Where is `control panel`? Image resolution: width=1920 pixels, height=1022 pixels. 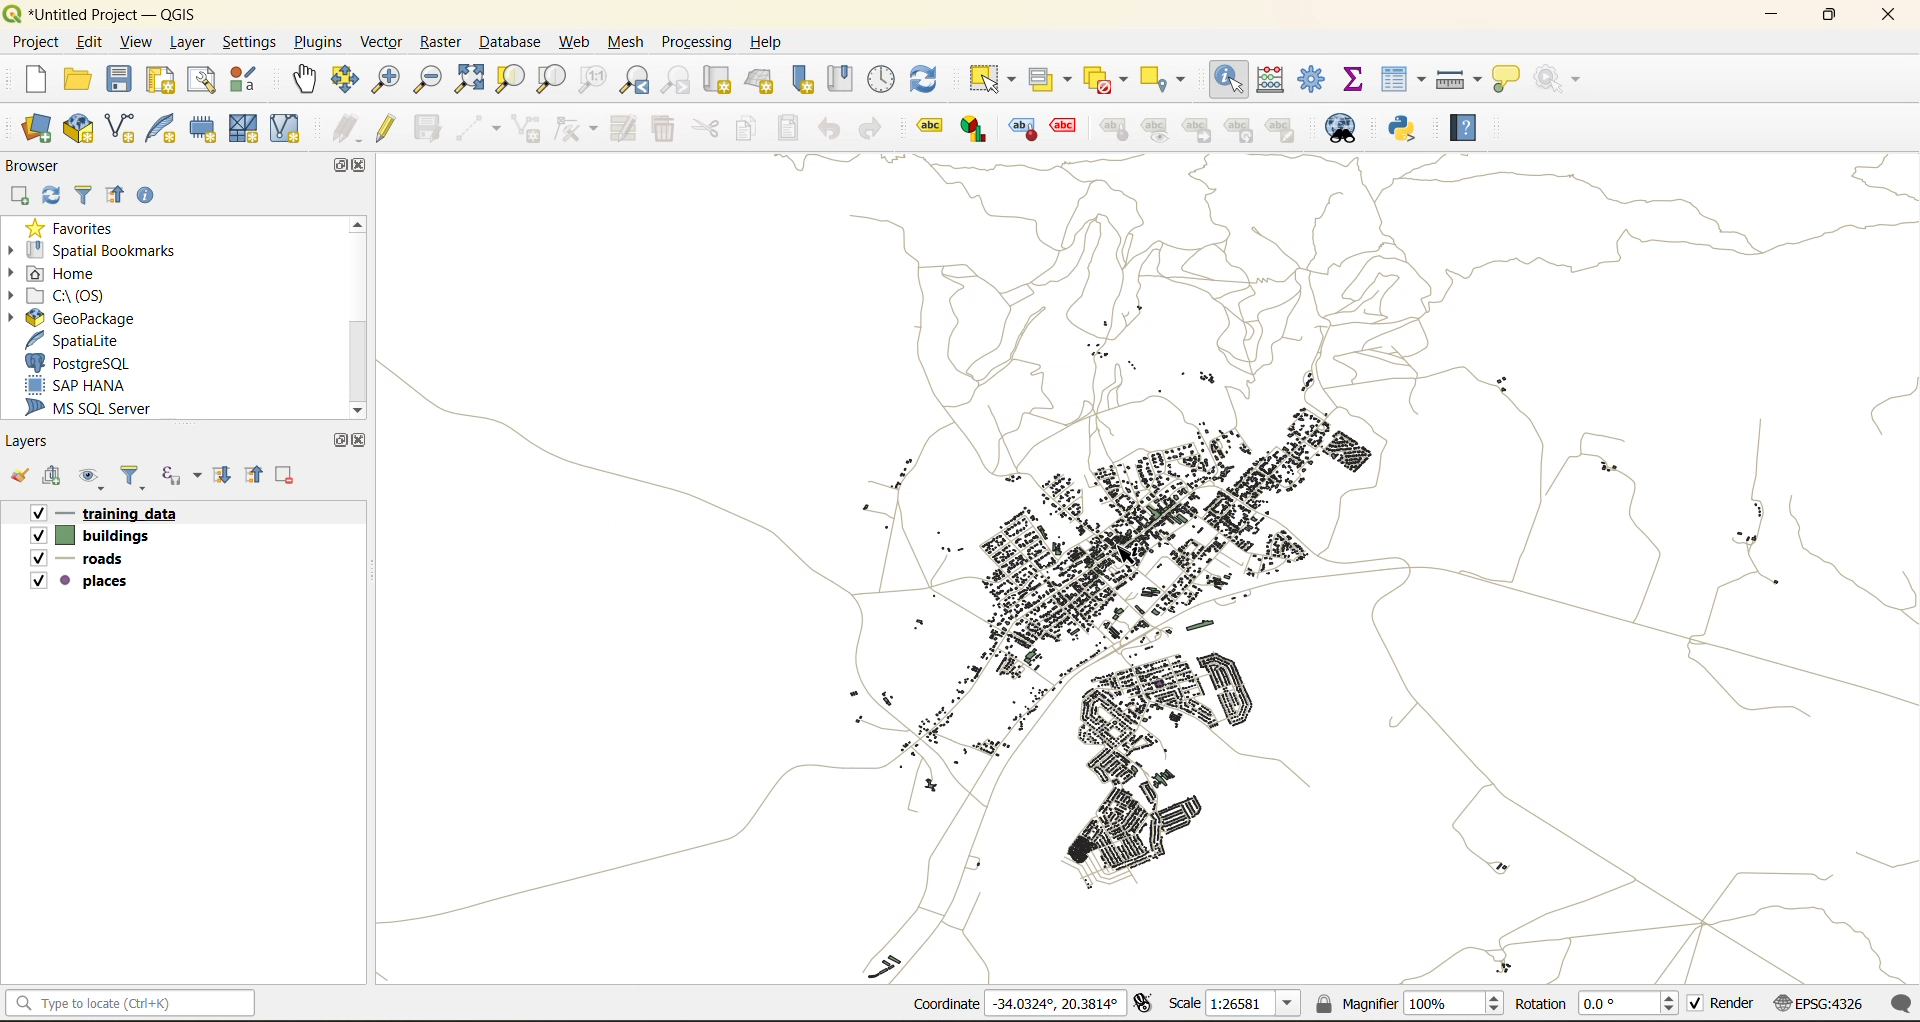 control panel is located at coordinates (883, 79).